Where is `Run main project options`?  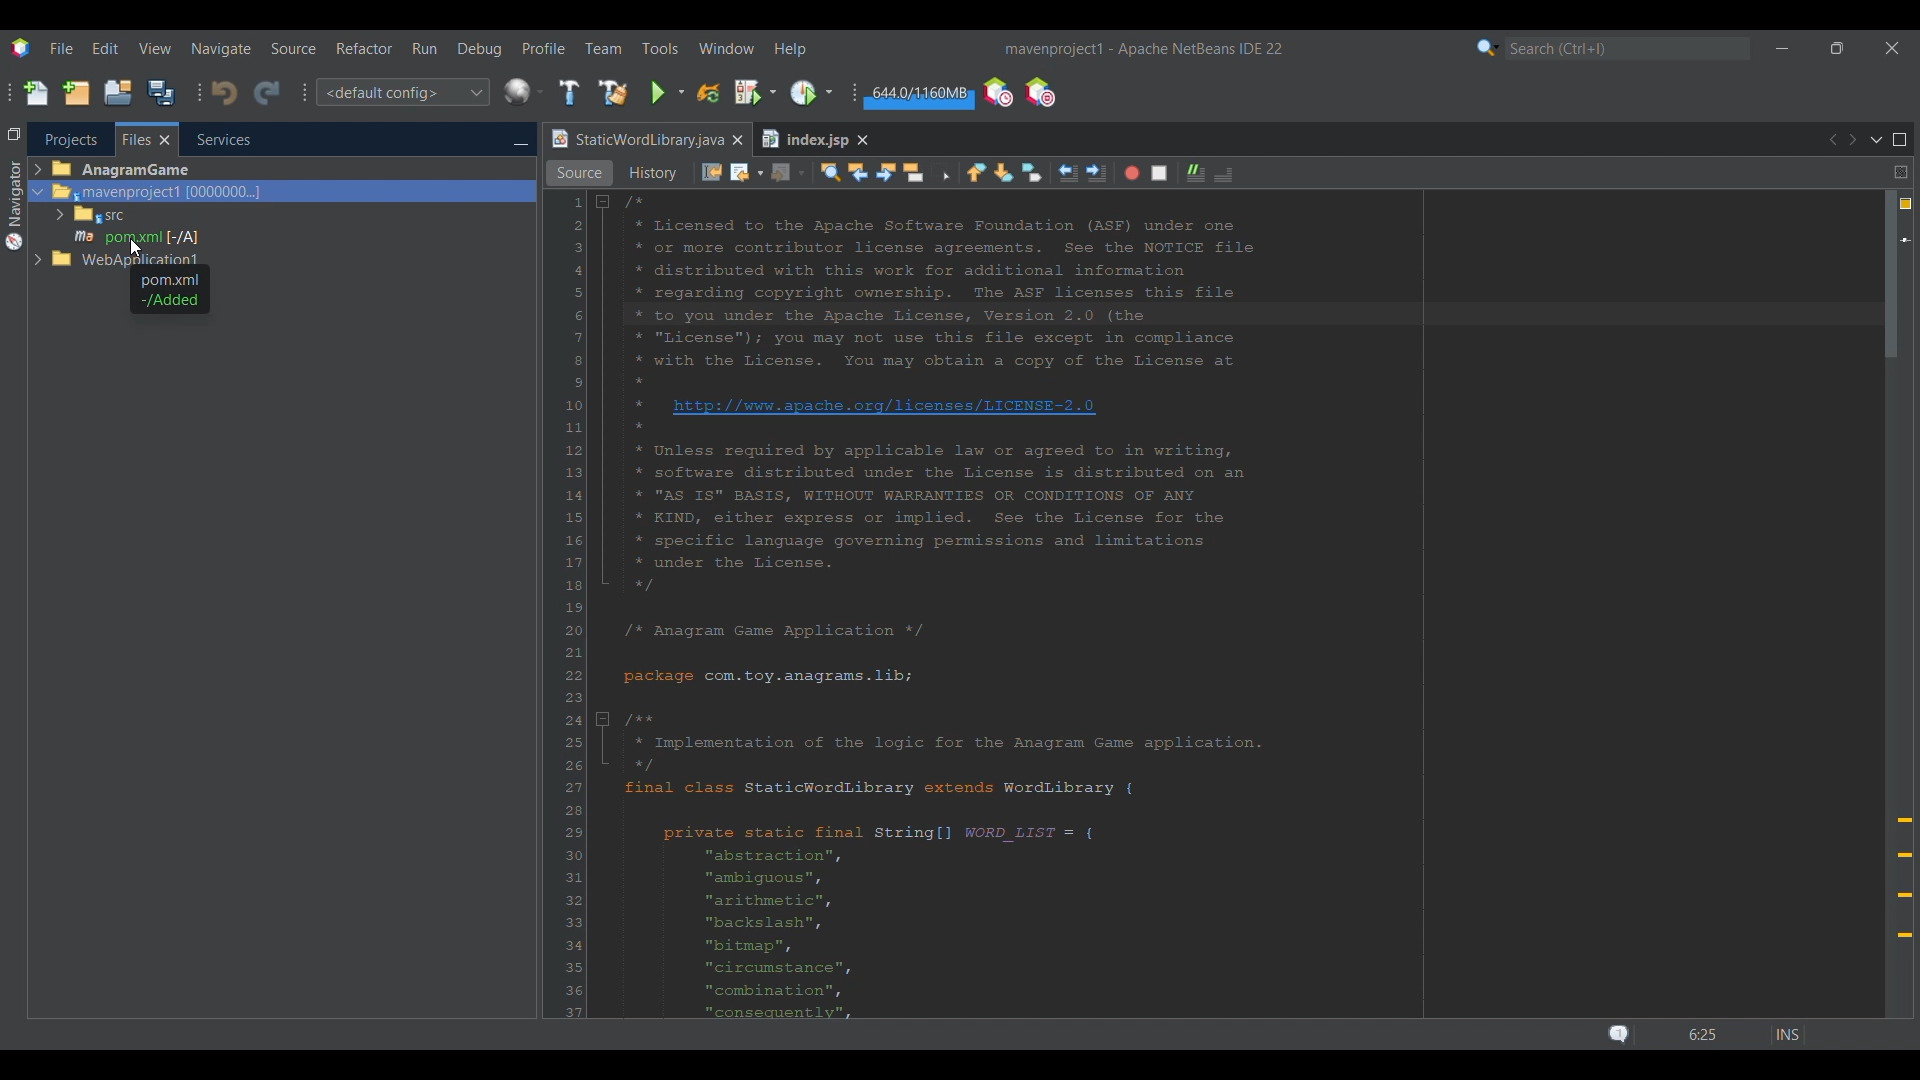 Run main project options is located at coordinates (668, 93).